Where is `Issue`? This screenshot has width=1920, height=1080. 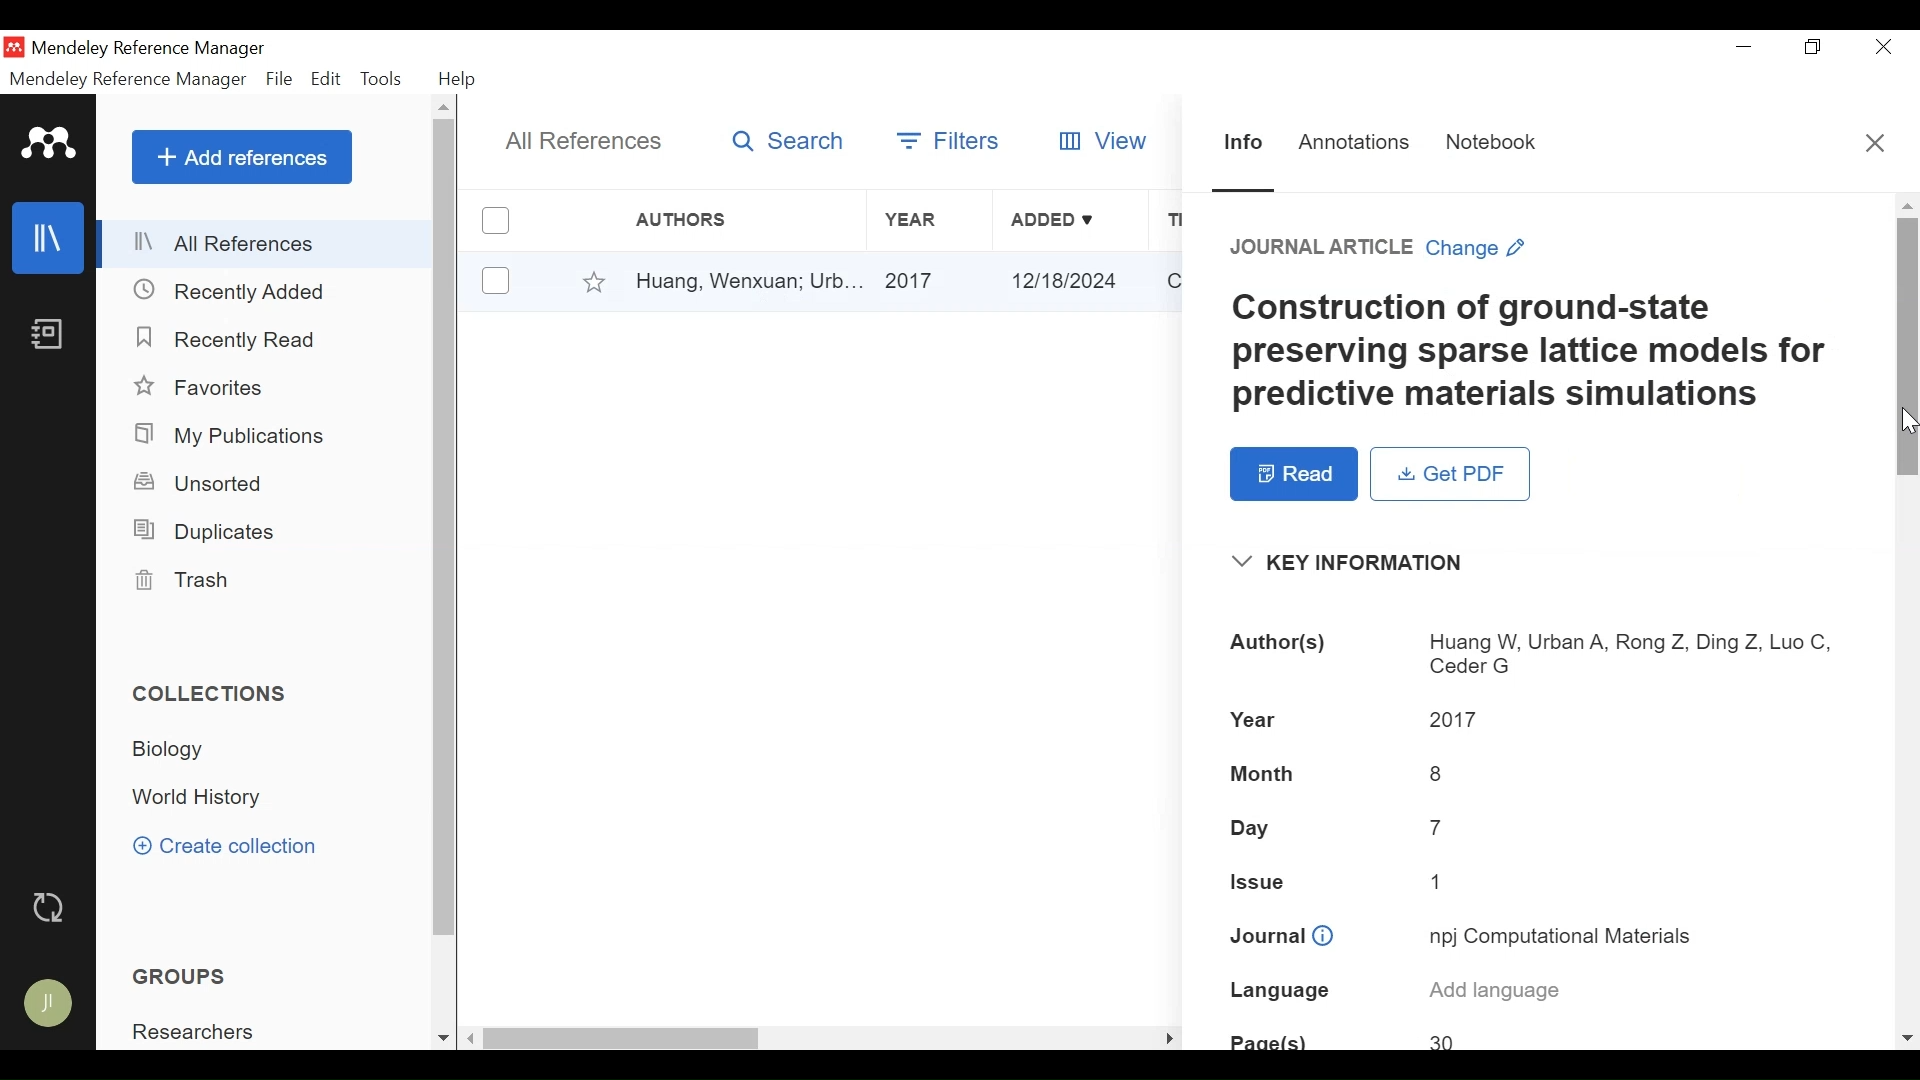
Issue is located at coordinates (1261, 882).